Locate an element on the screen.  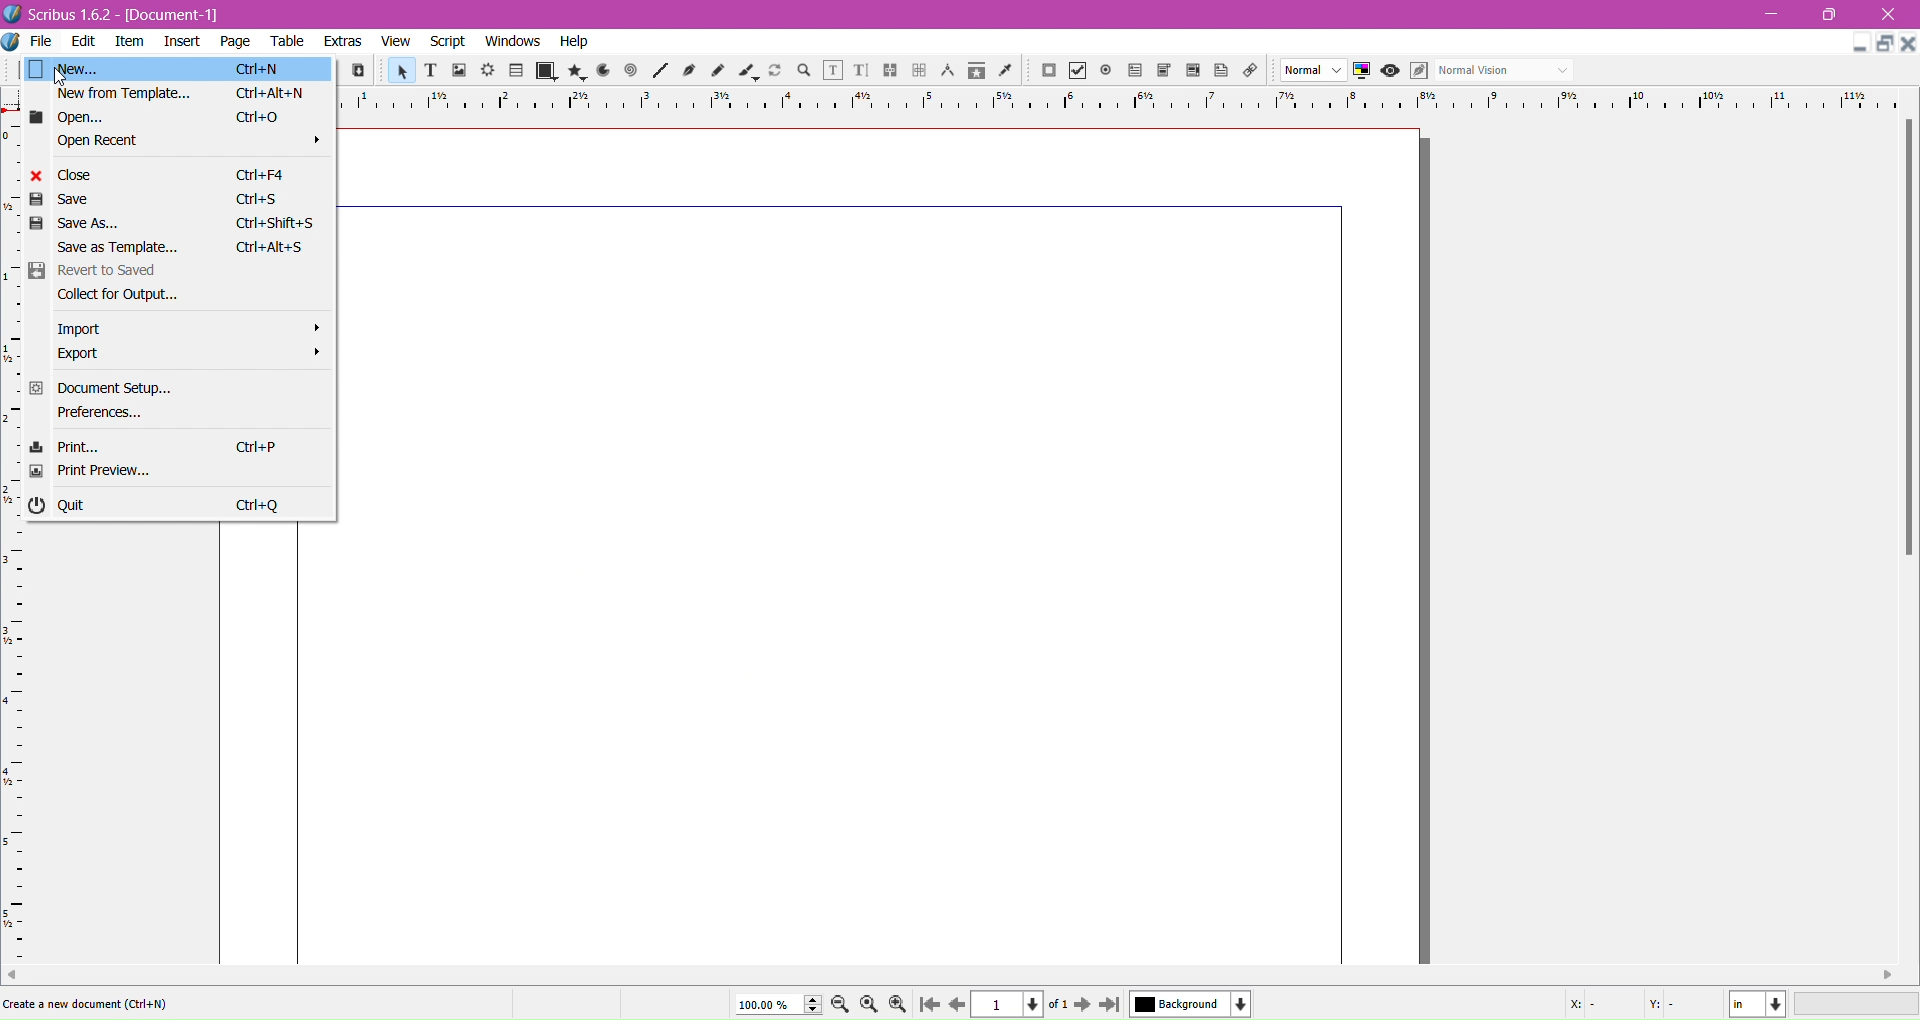
Item is located at coordinates (133, 43).